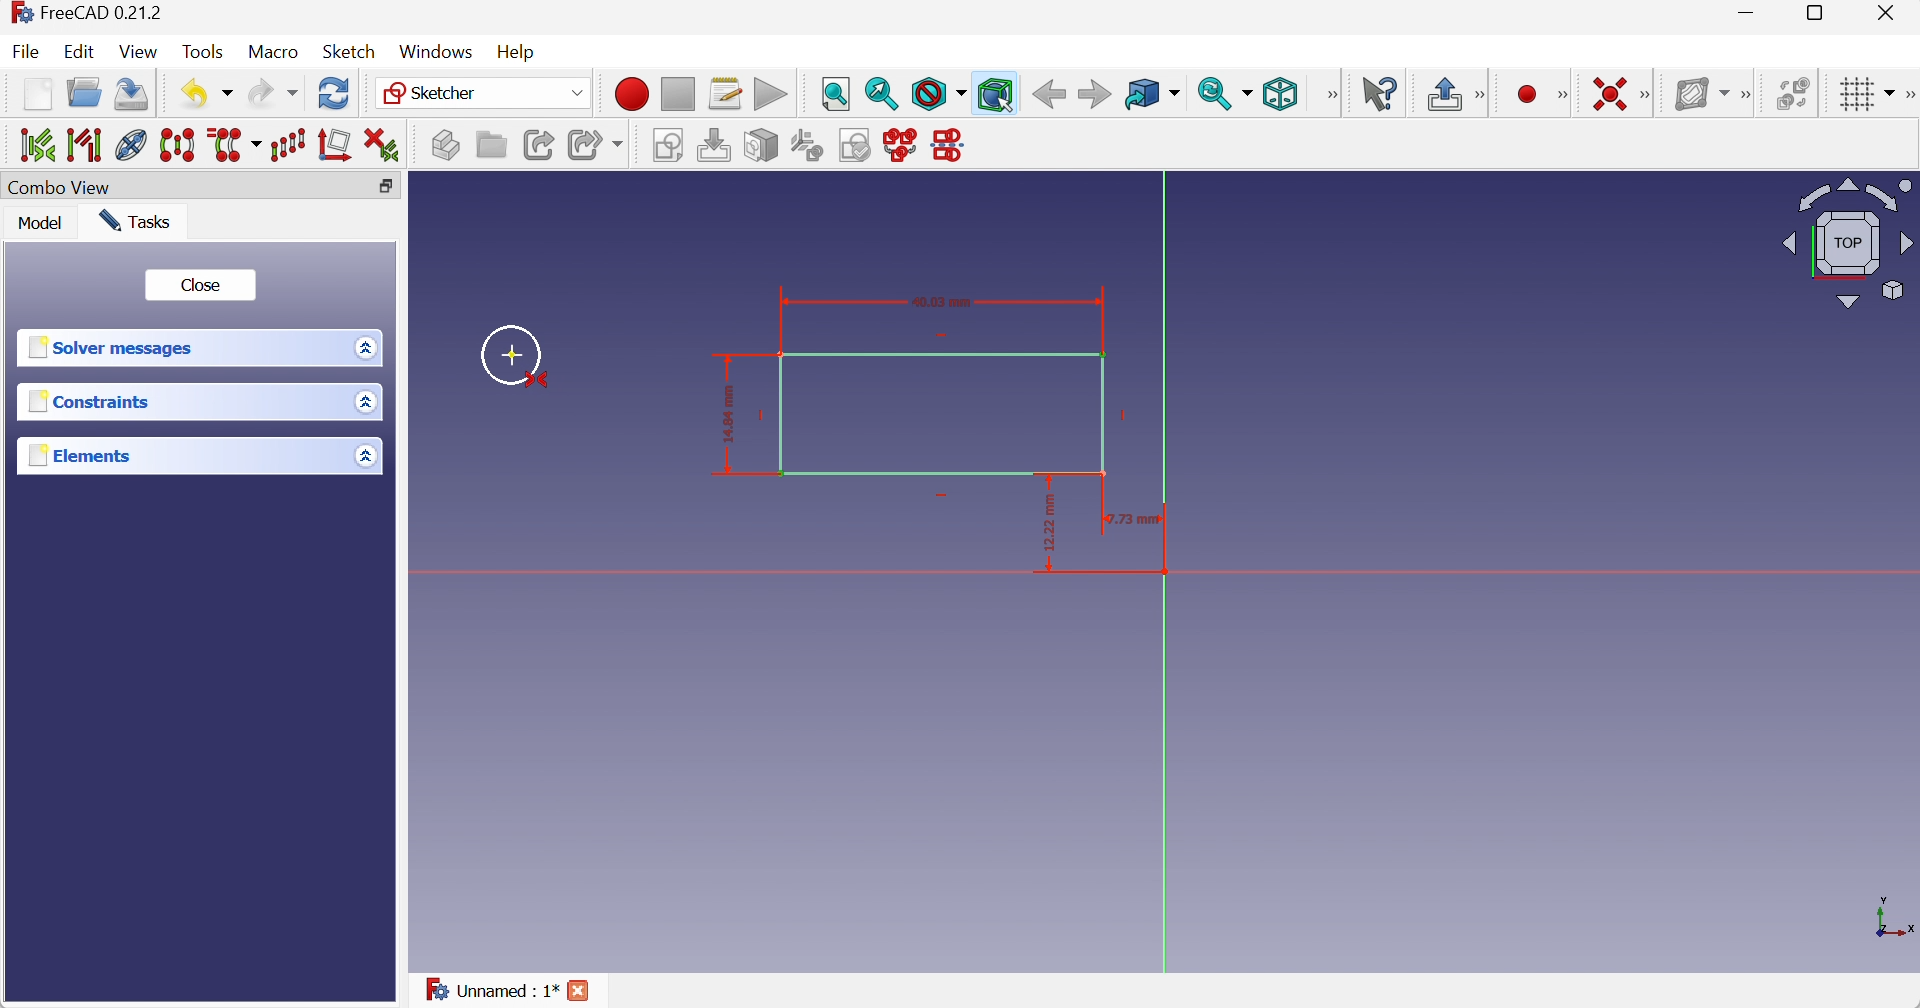  What do you see at coordinates (204, 52) in the screenshot?
I see `Tools` at bounding box center [204, 52].